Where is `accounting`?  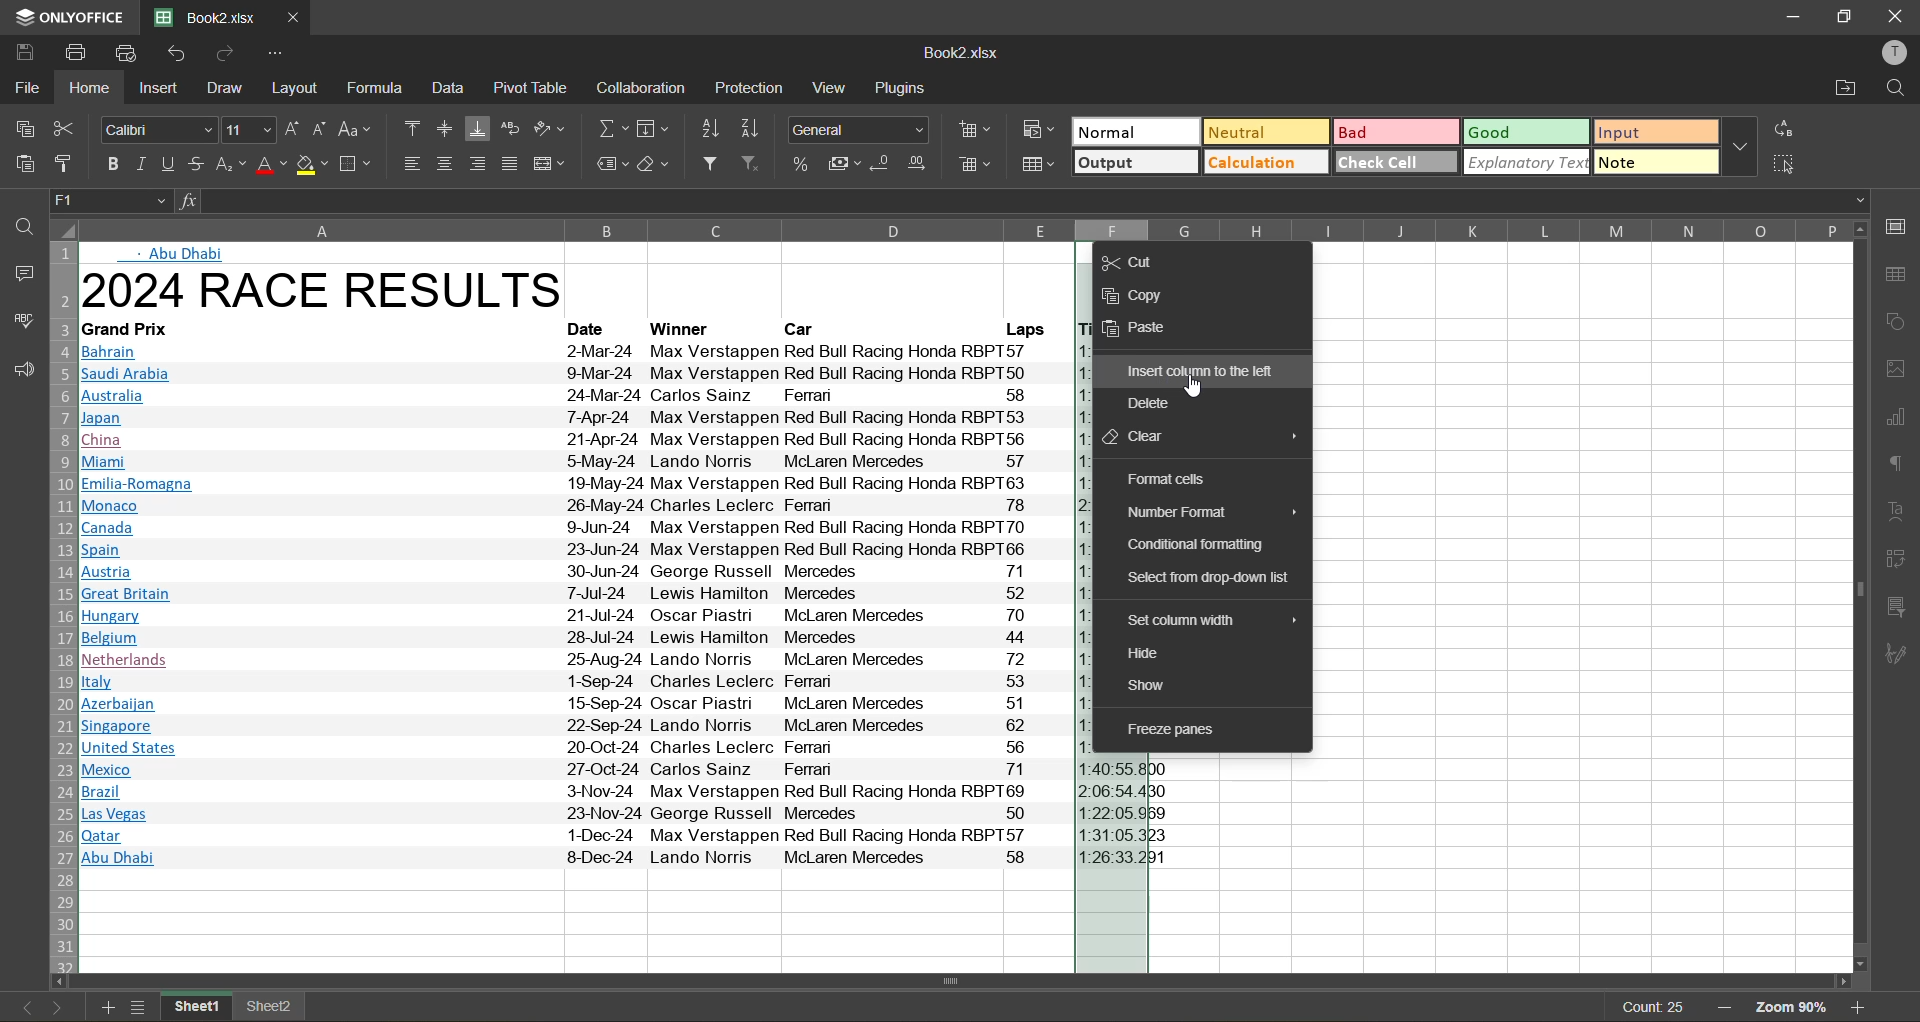
accounting is located at coordinates (842, 162).